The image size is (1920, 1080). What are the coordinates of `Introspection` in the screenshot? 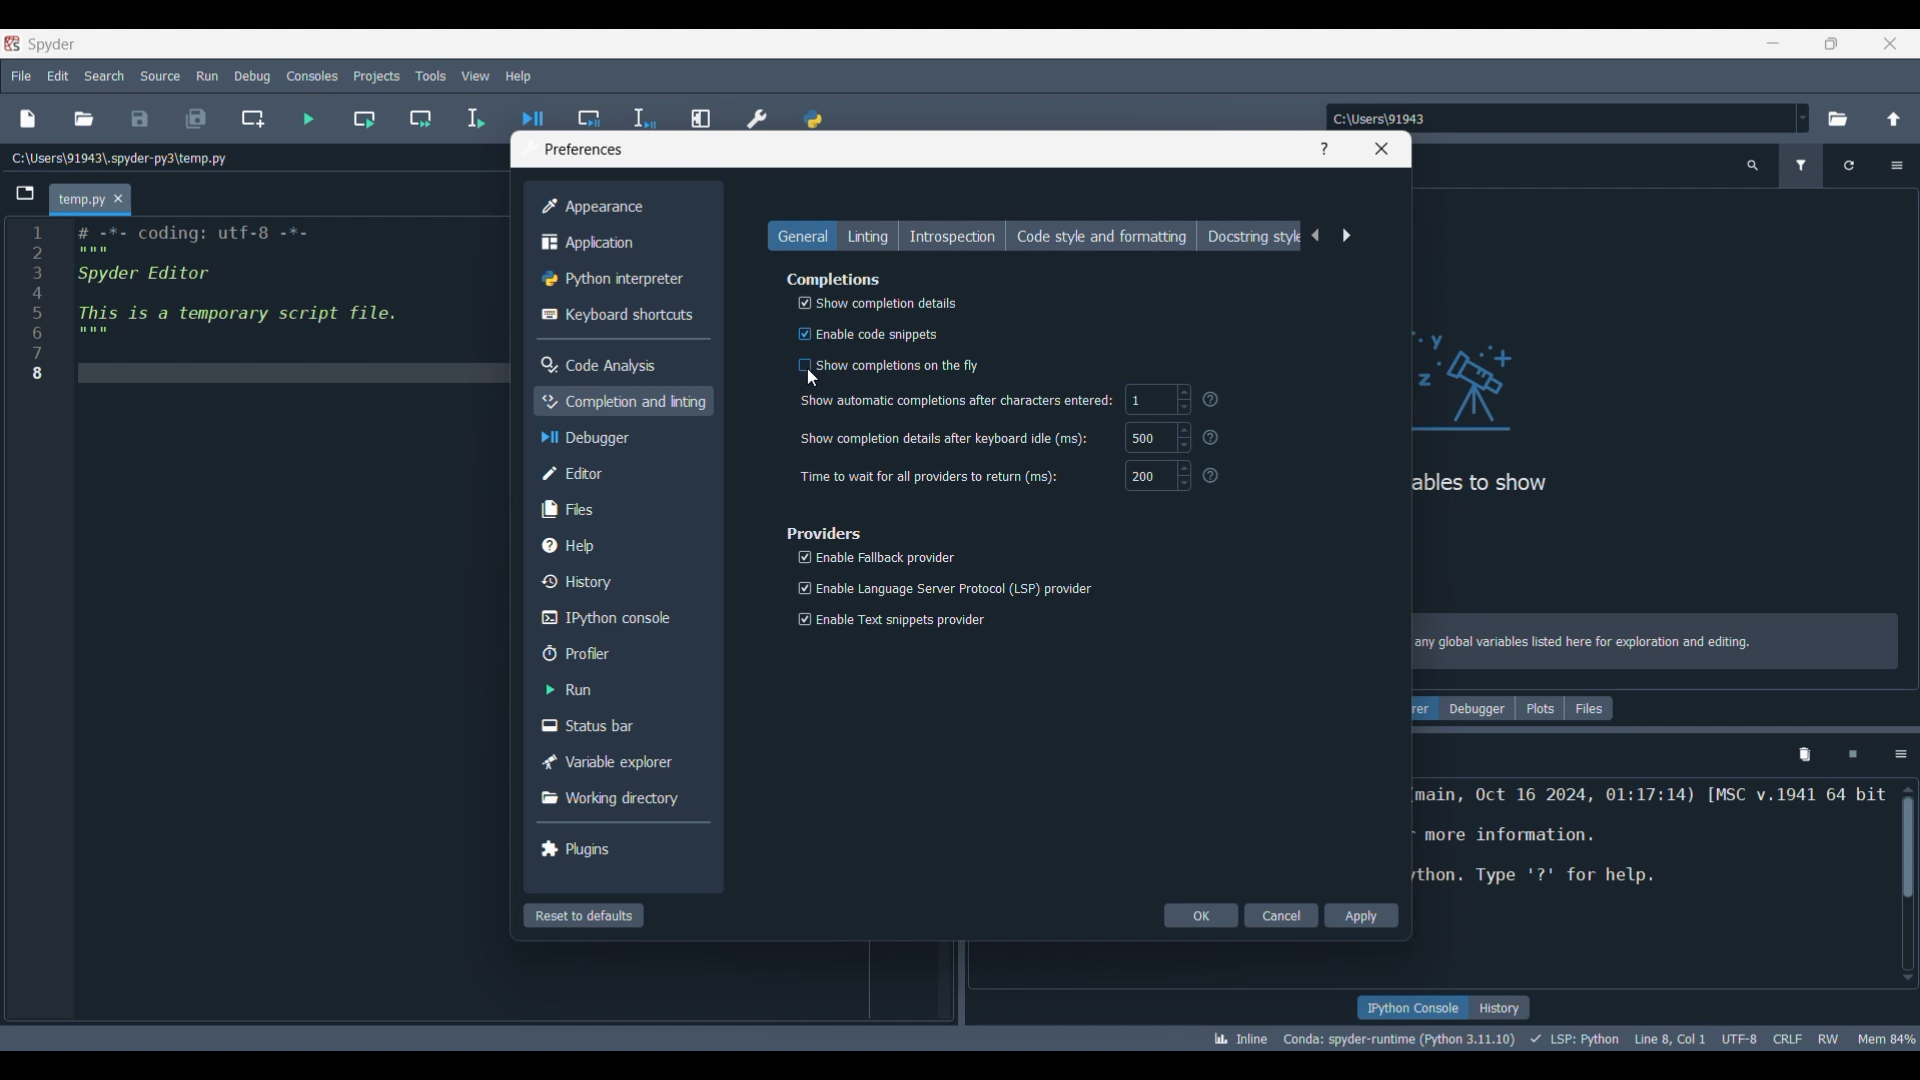 It's located at (952, 235).